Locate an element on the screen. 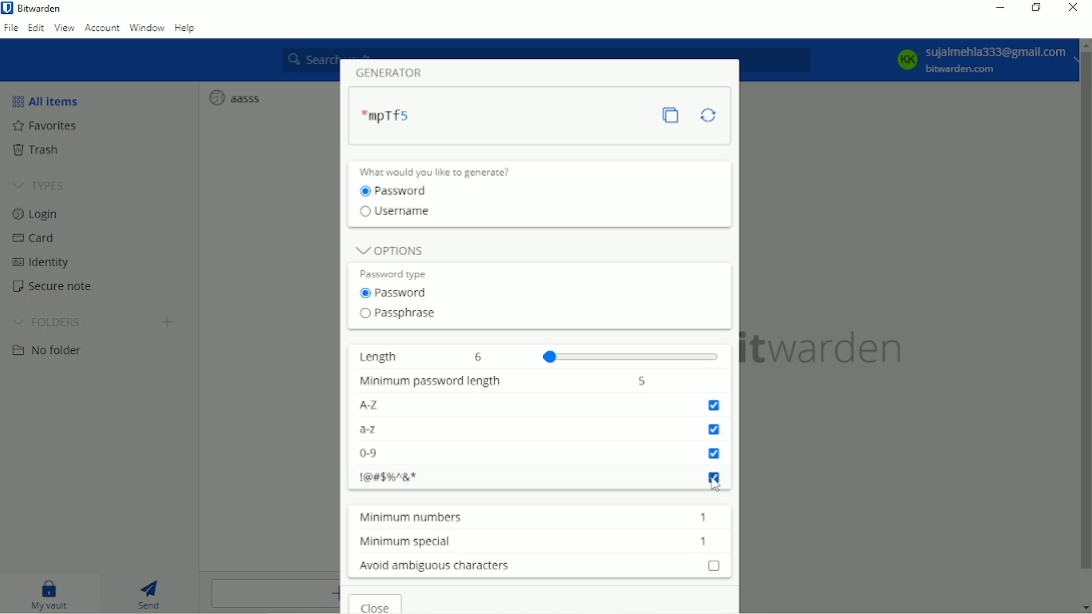  length slider is located at coordinates (596, 354).